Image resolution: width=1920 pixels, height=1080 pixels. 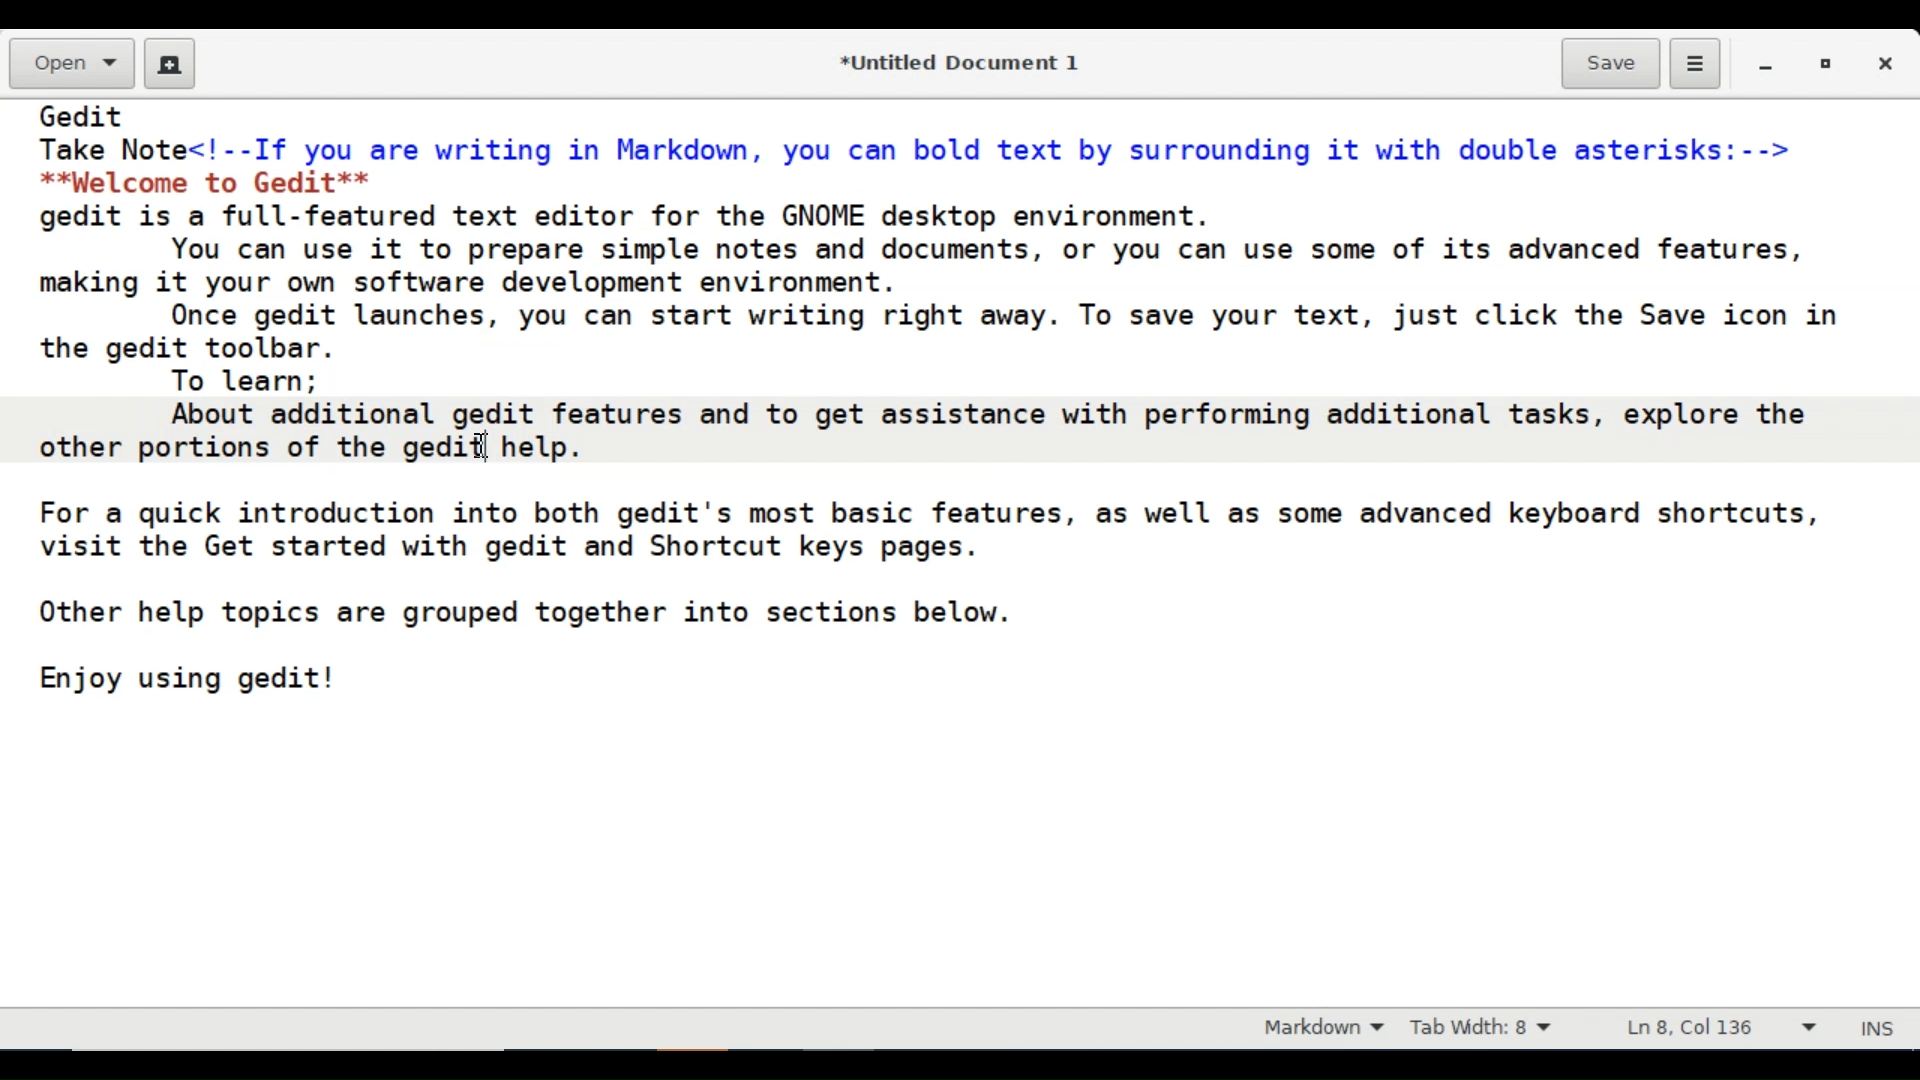 What do you see at coordinates (170, 63) in the screenshot?
I see `New File` at bounding box center [170, 63].